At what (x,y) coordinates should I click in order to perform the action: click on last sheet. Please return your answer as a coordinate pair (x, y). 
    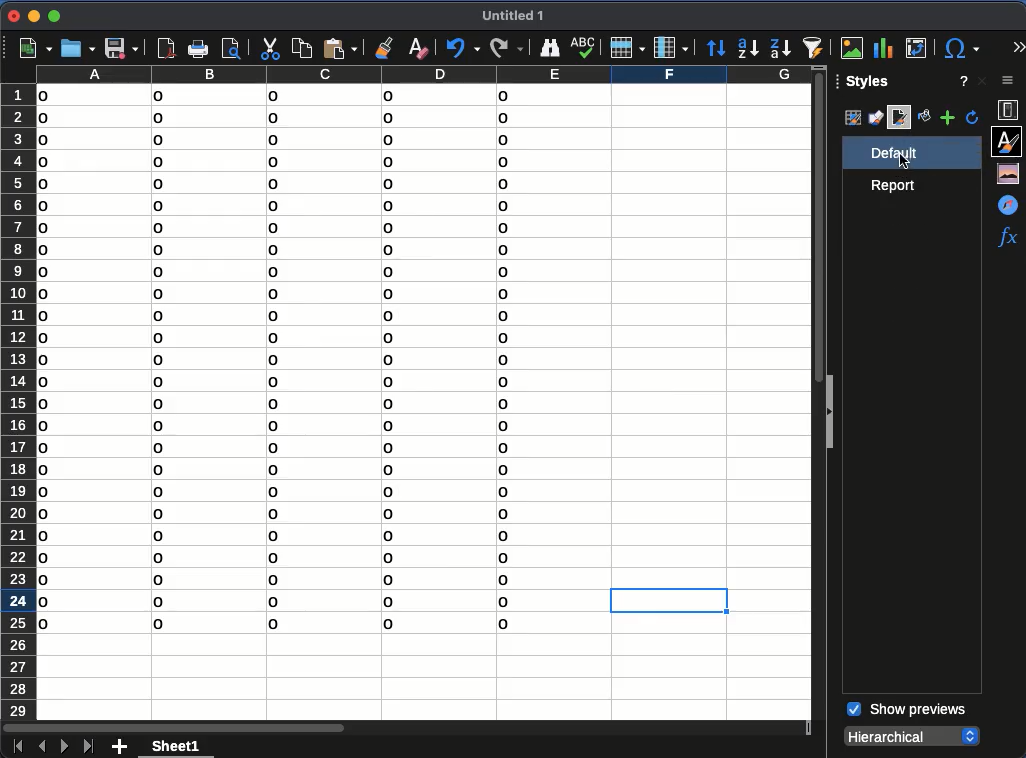
    Looking at the image, I should click on (88, 745).